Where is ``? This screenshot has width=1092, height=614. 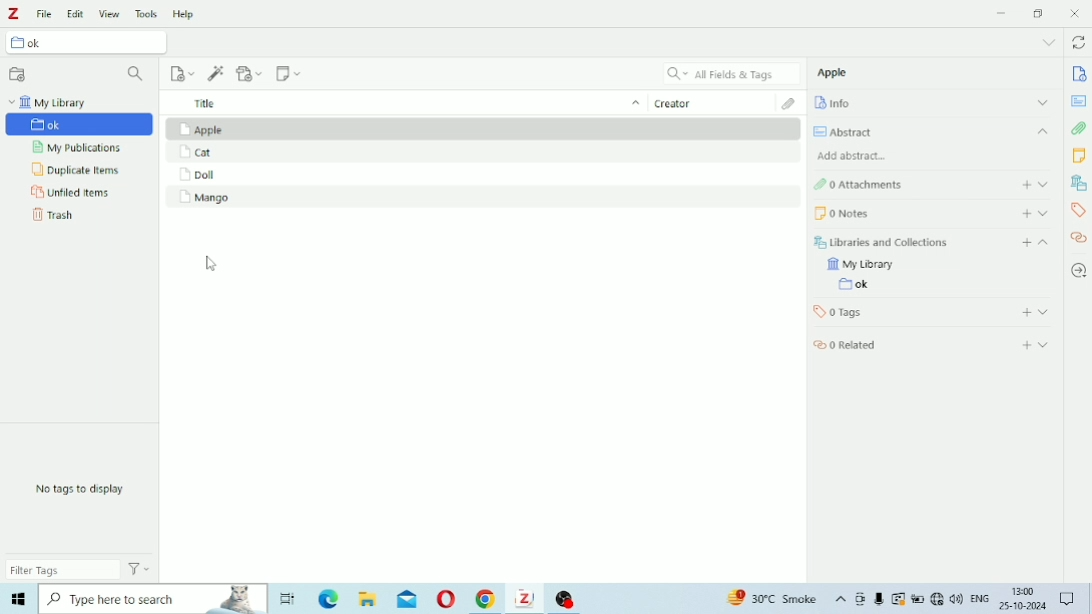  is located at coordinates (525, 601).